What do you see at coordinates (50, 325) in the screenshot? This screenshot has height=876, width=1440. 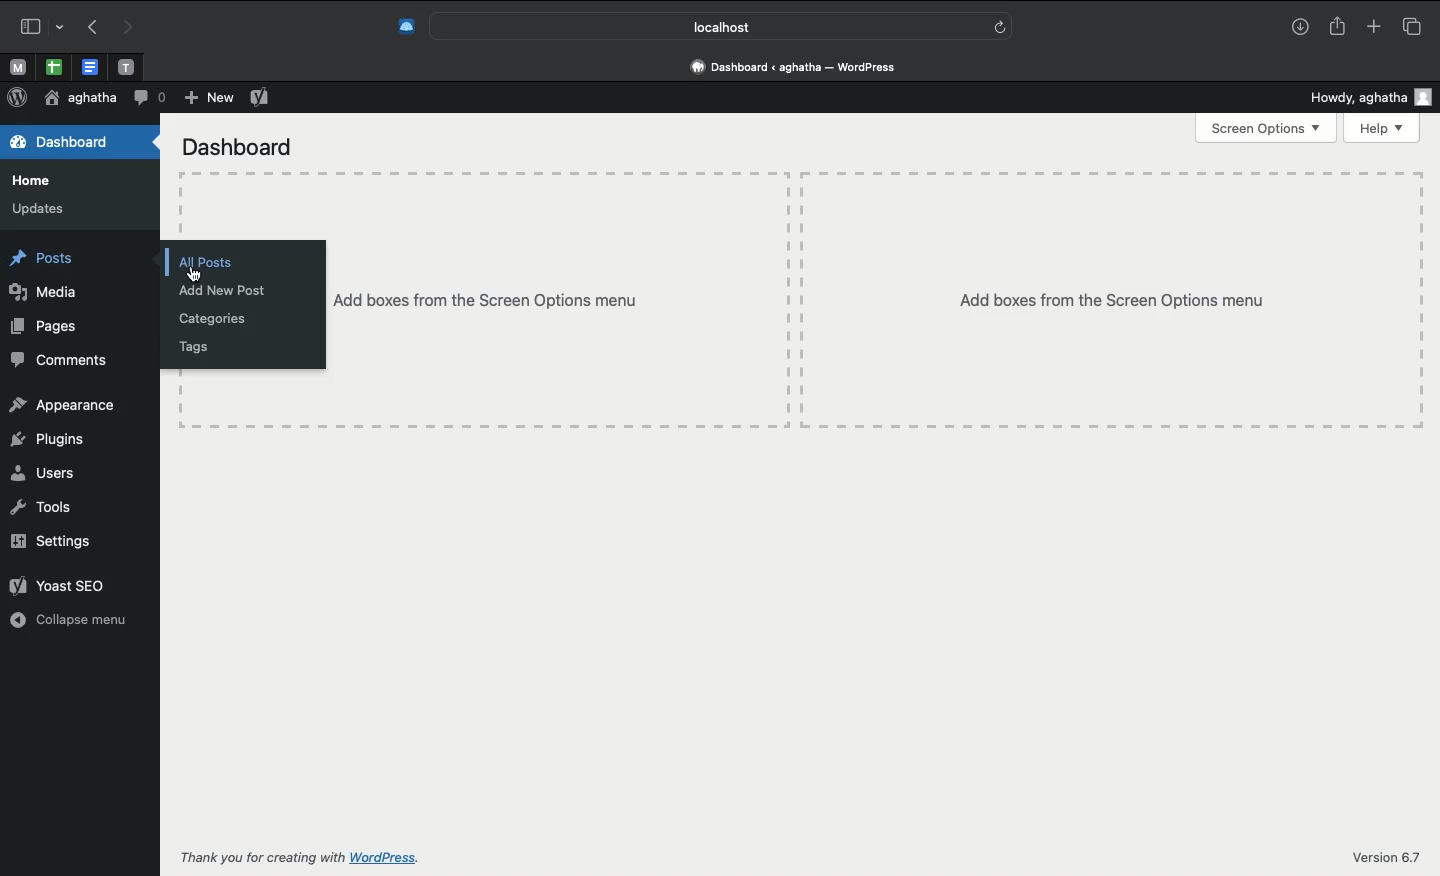 I see `Pages` at bounding box center [50, 325].